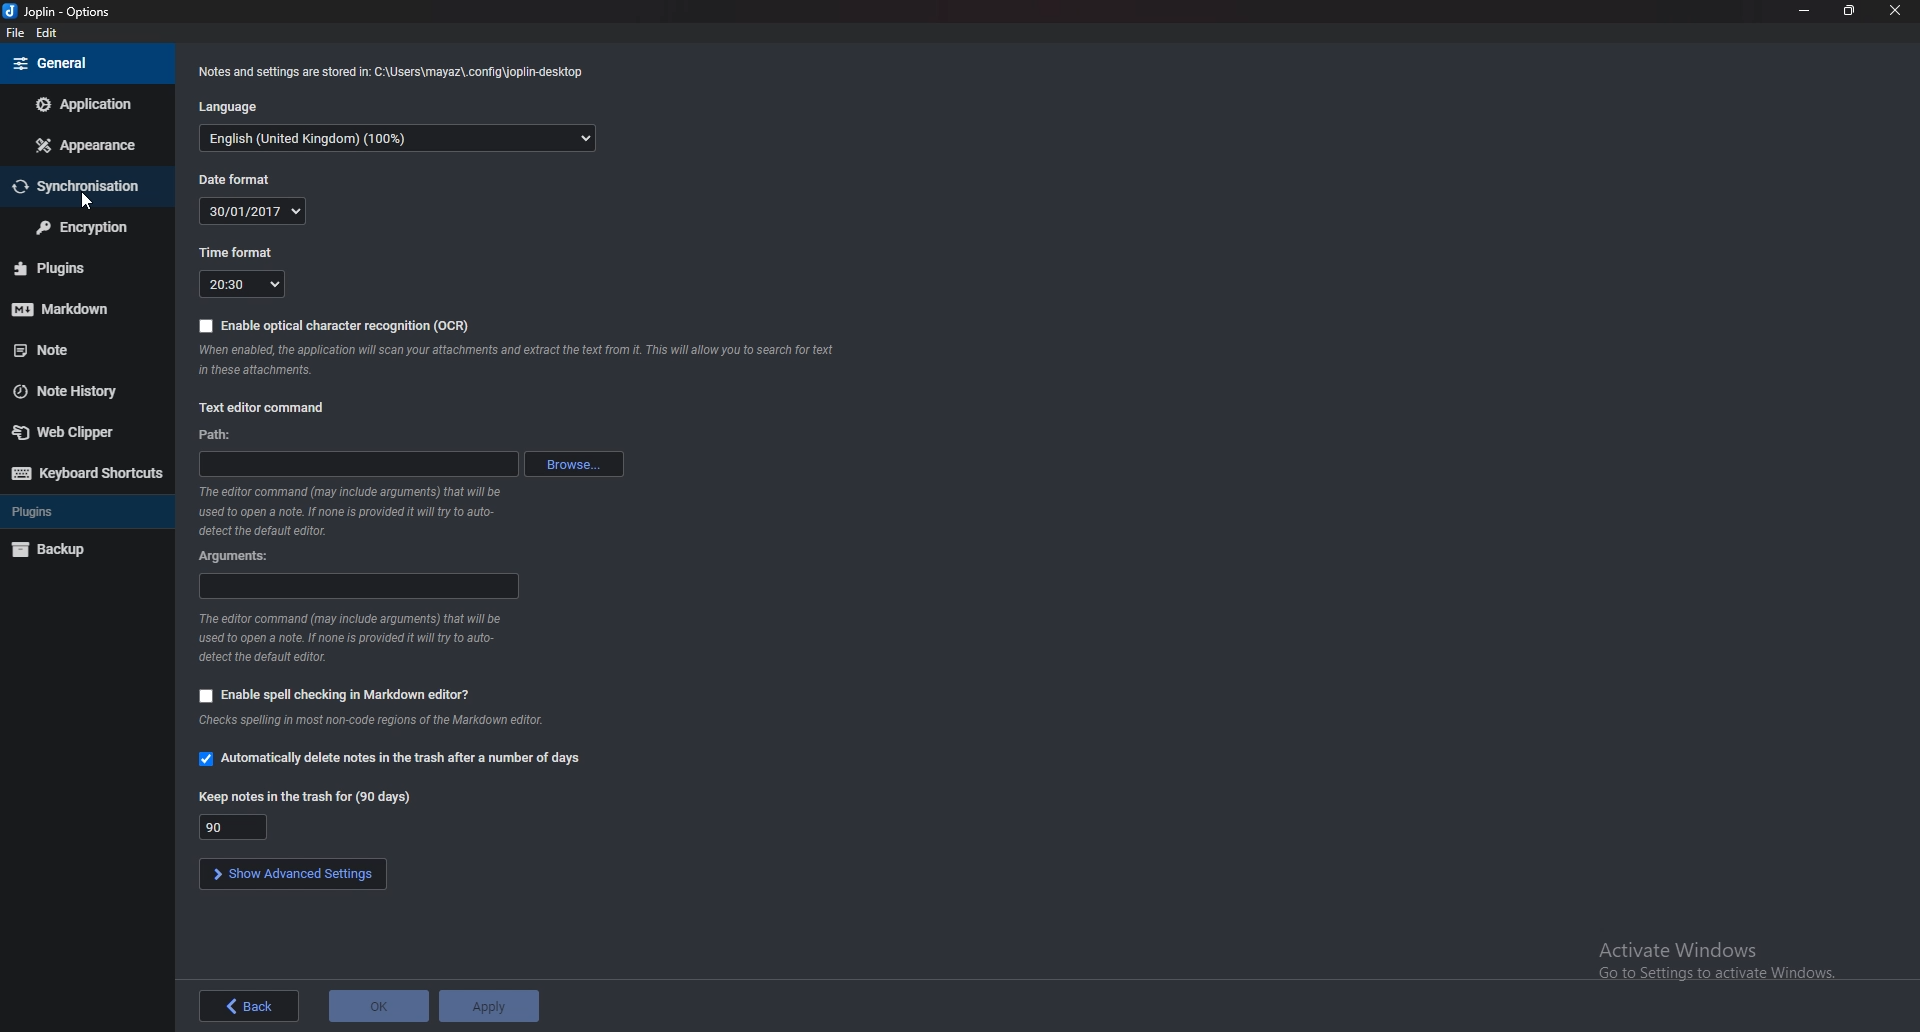  What do you see at coordinates (227, 107) in the screenshot?
I see `language` at bounding box center [227, 107].